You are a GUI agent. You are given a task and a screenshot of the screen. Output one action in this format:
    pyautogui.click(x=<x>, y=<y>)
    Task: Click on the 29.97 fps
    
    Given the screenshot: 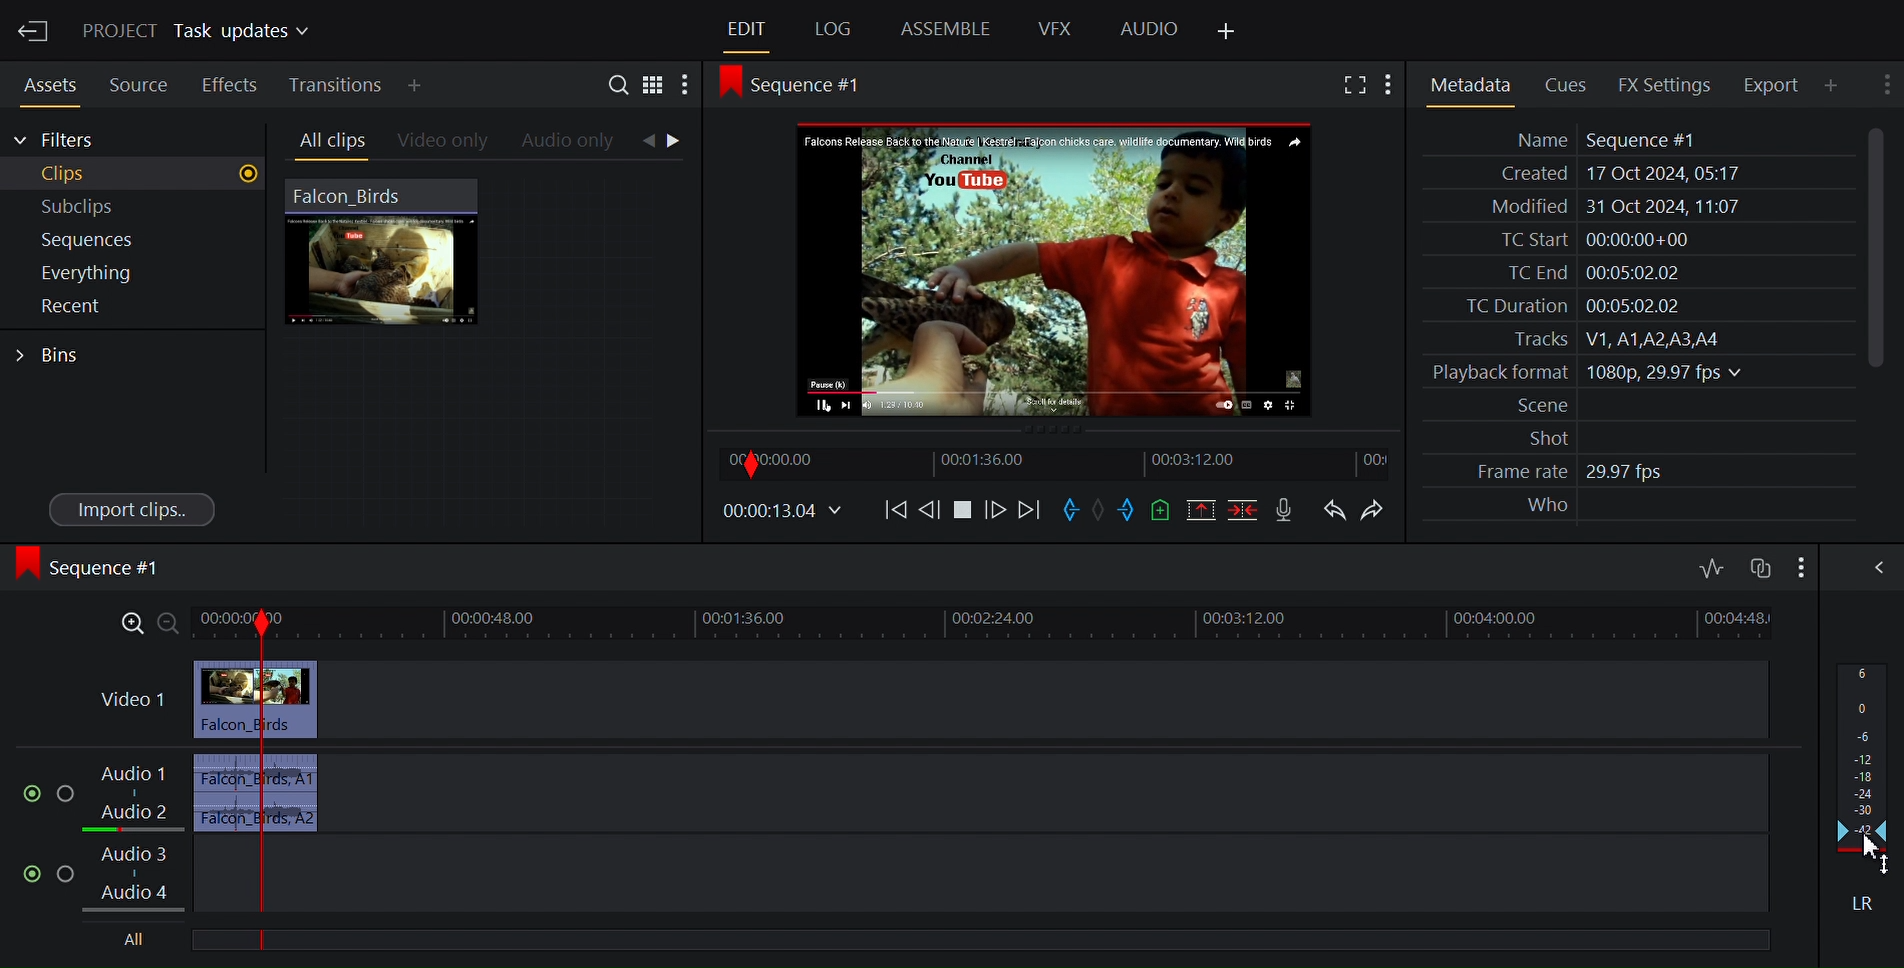 What is the action you would take?
    pyautogui.click(x=1630, y=473)
    